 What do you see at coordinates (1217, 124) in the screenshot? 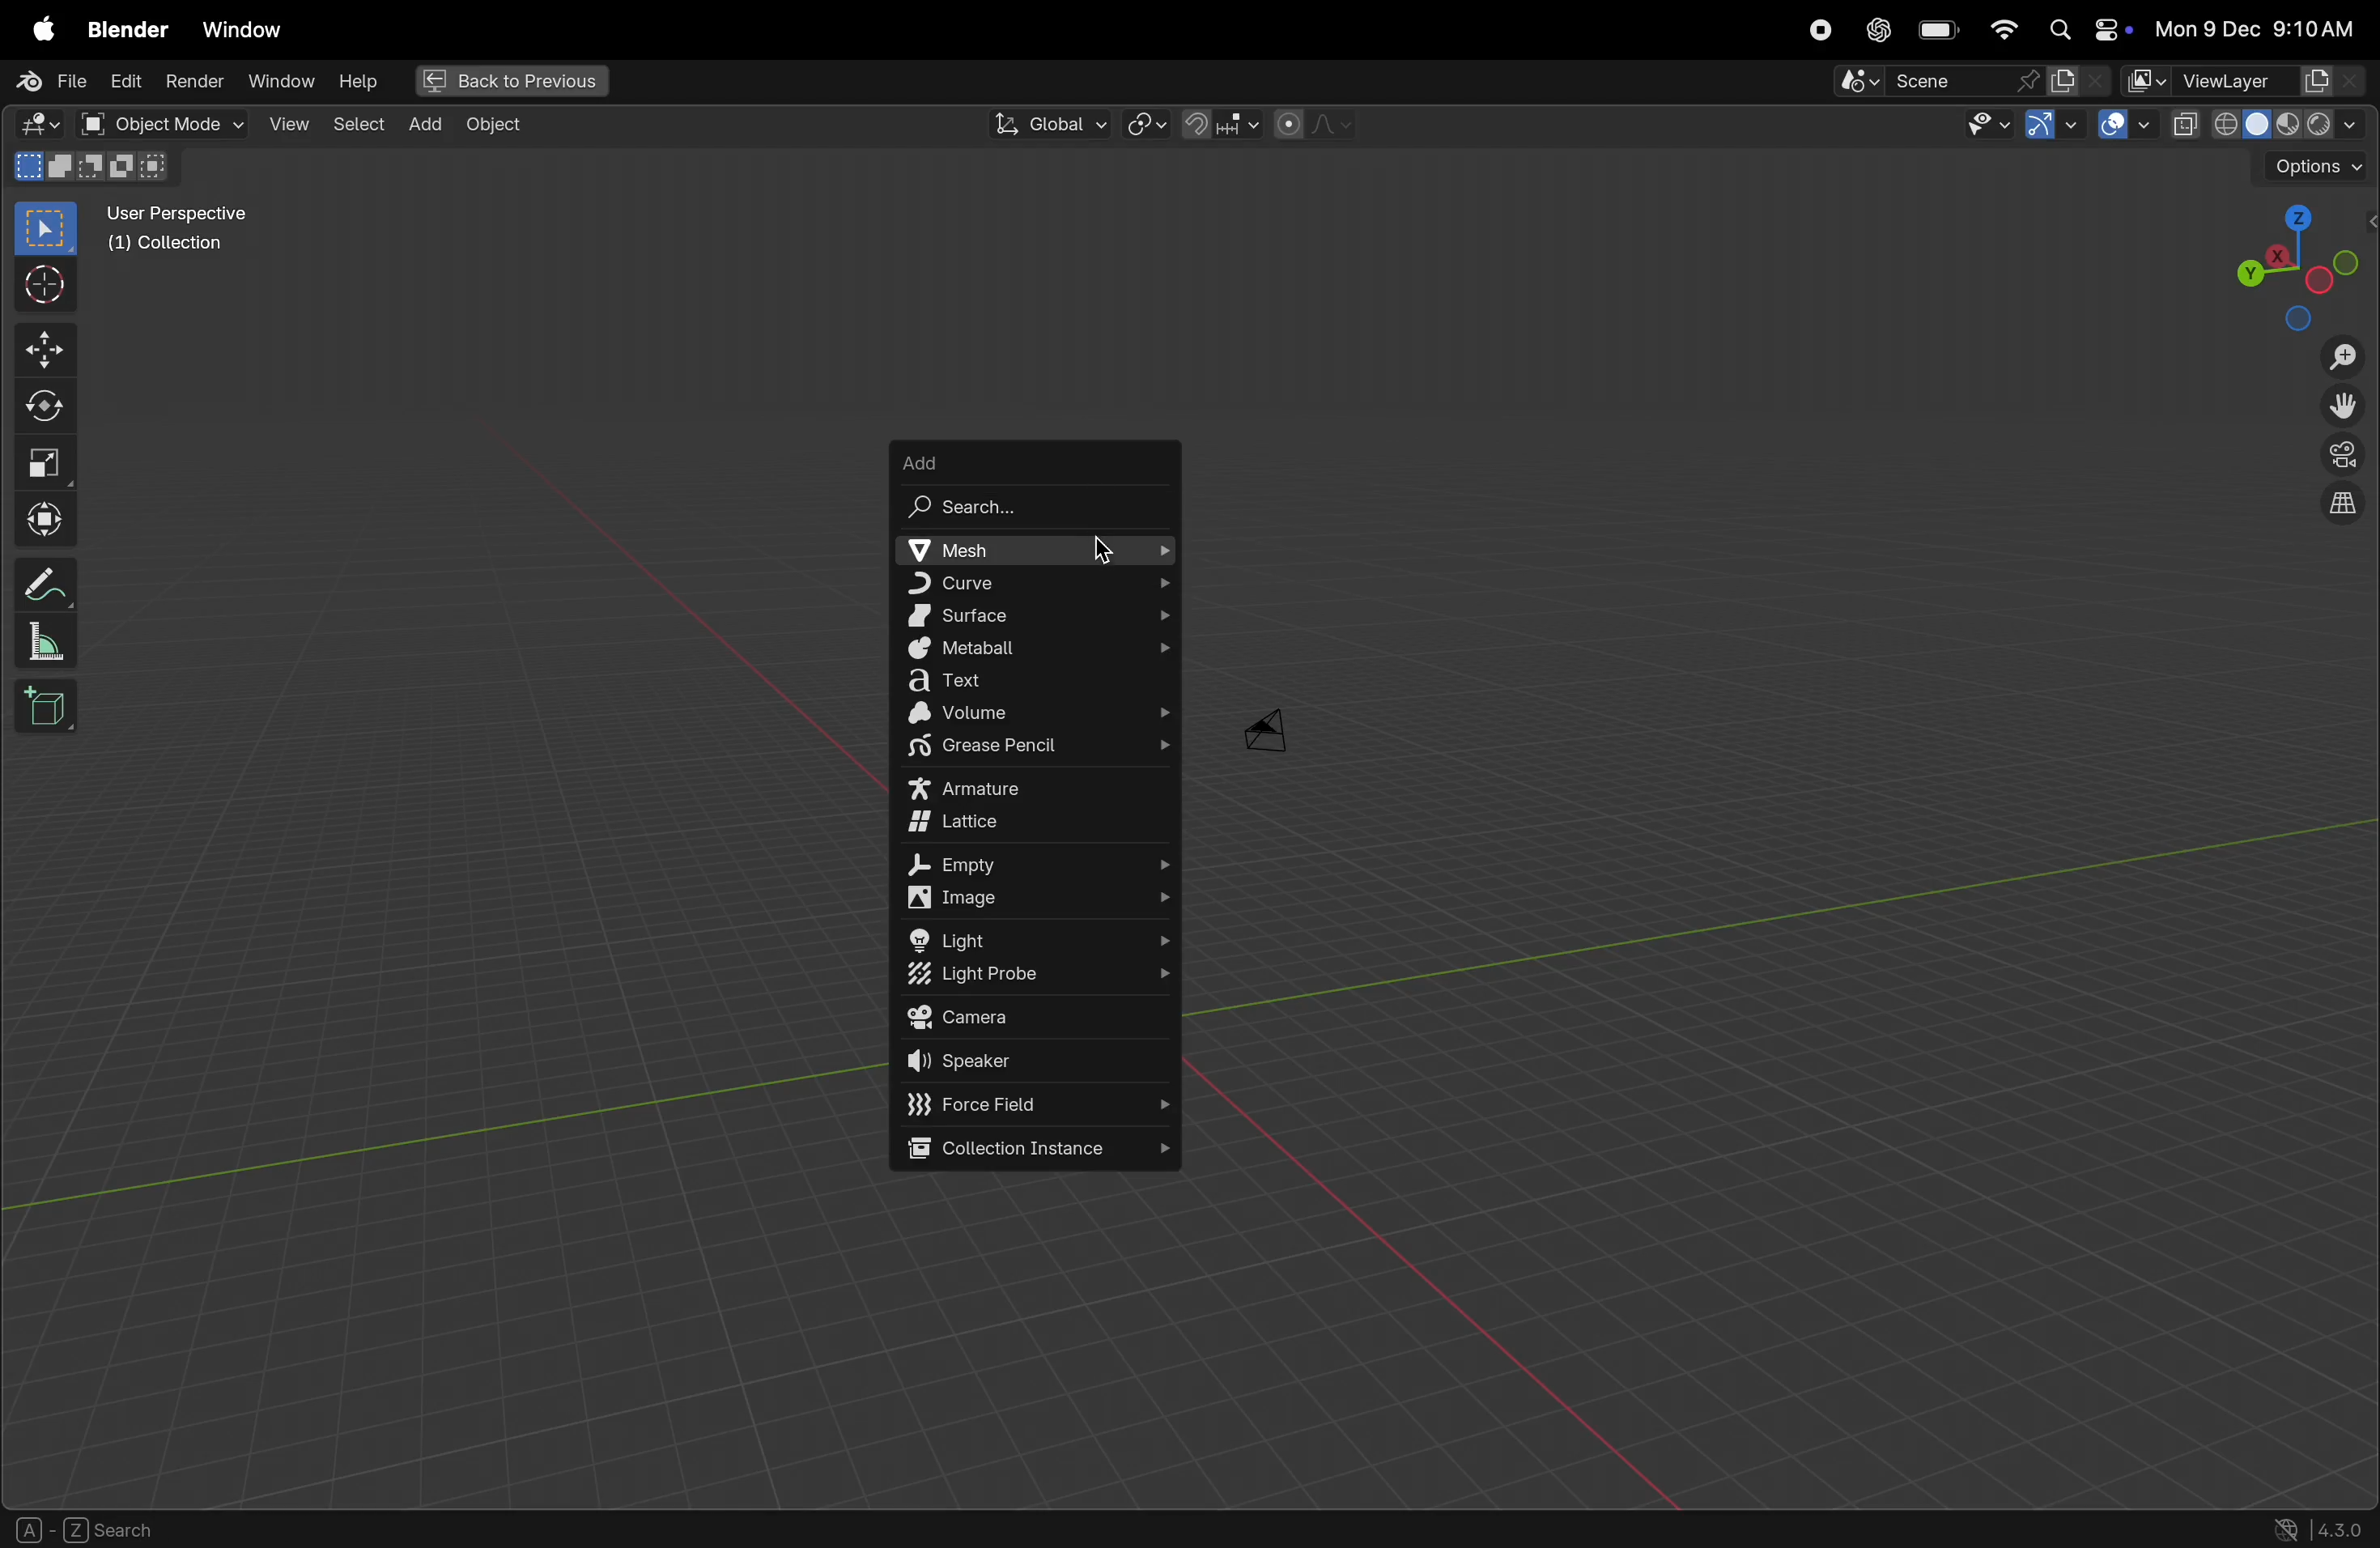
I see `snap` at bounding box center [1217, 124].